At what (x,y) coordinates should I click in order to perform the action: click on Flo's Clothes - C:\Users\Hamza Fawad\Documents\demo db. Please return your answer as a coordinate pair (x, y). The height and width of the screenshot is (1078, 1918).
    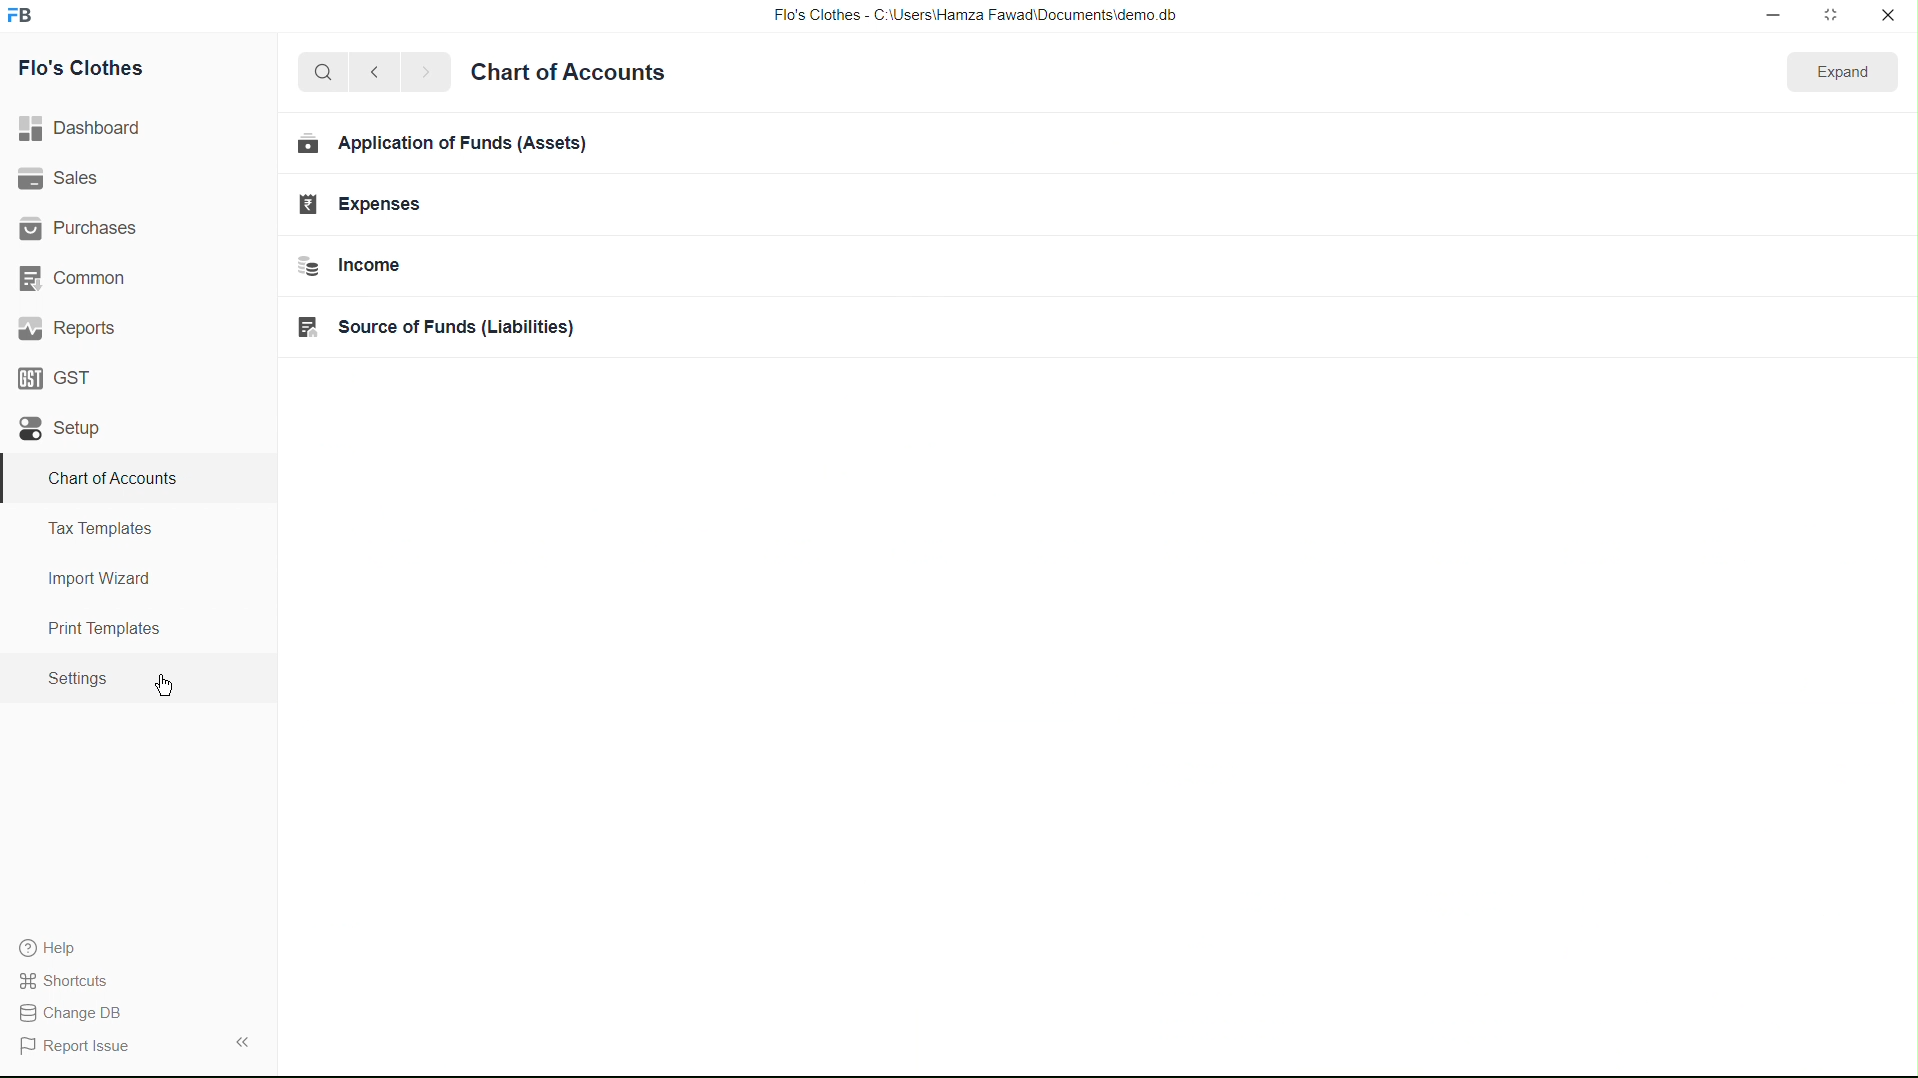
    Looking at the image, I should click on (973, 16).